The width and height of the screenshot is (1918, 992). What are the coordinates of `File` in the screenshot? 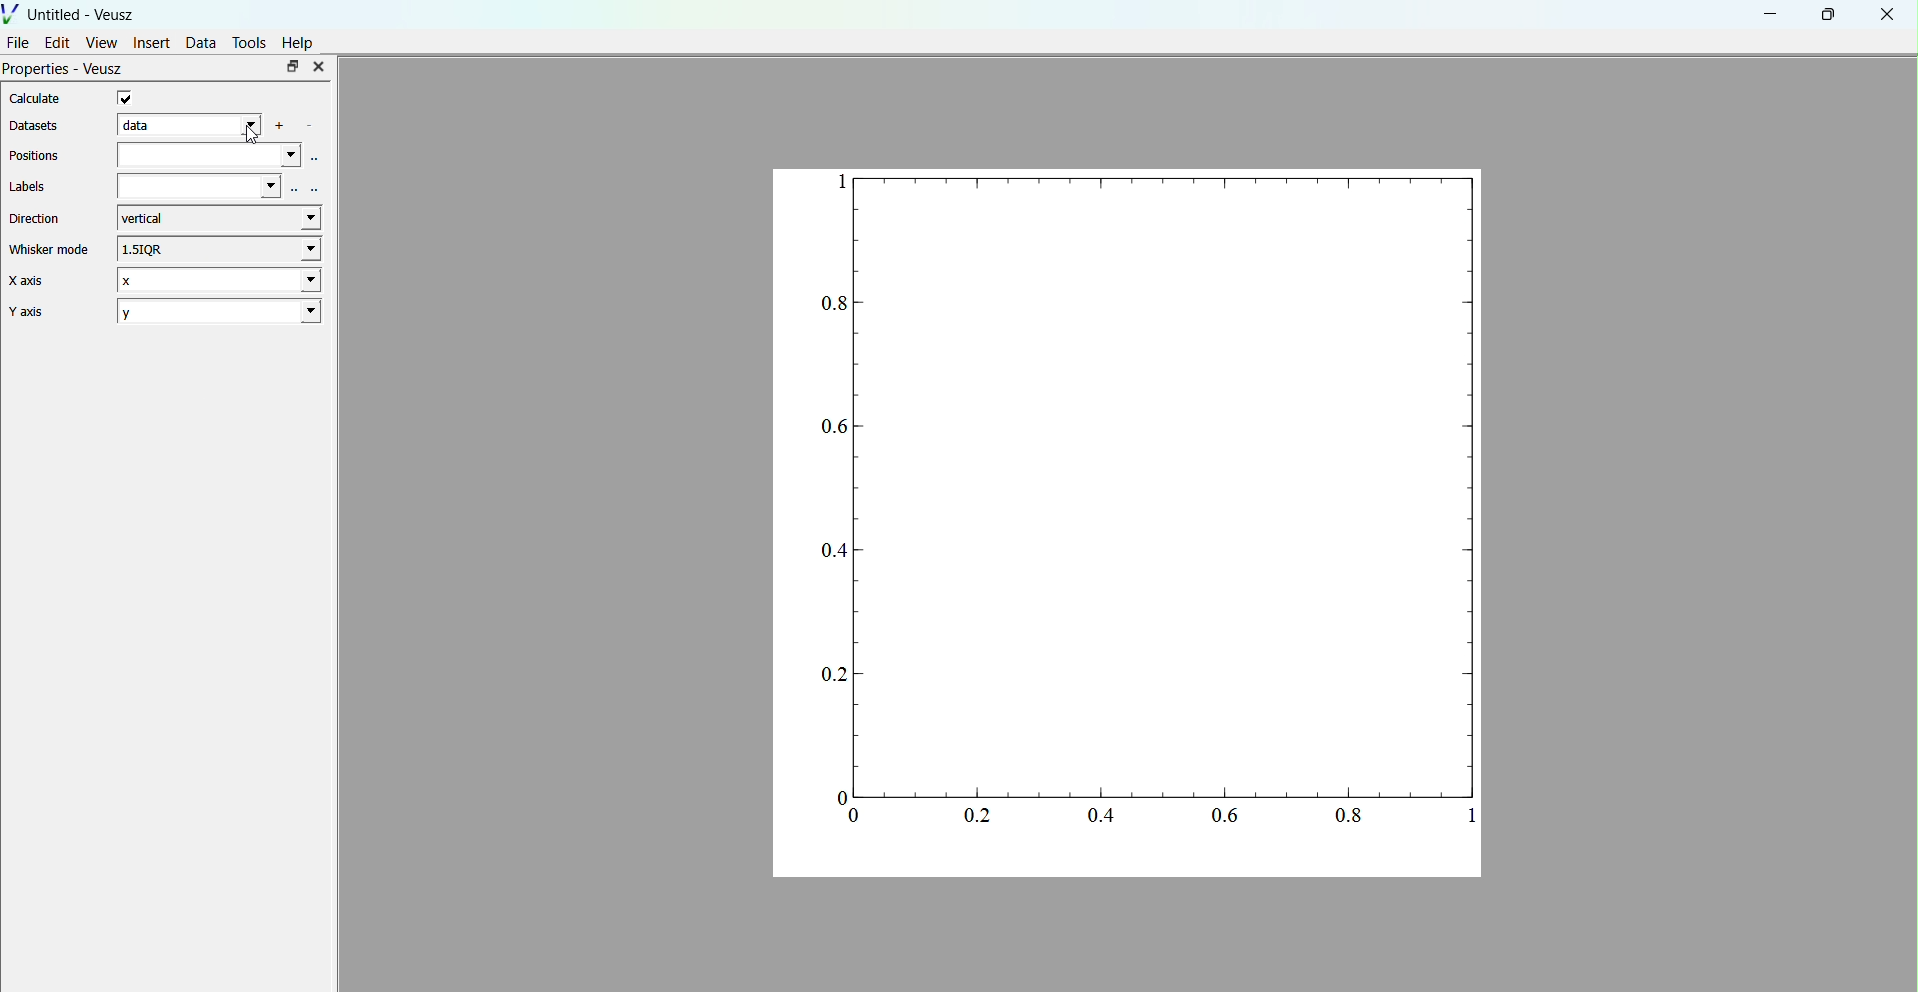 It's located at (19, 41).